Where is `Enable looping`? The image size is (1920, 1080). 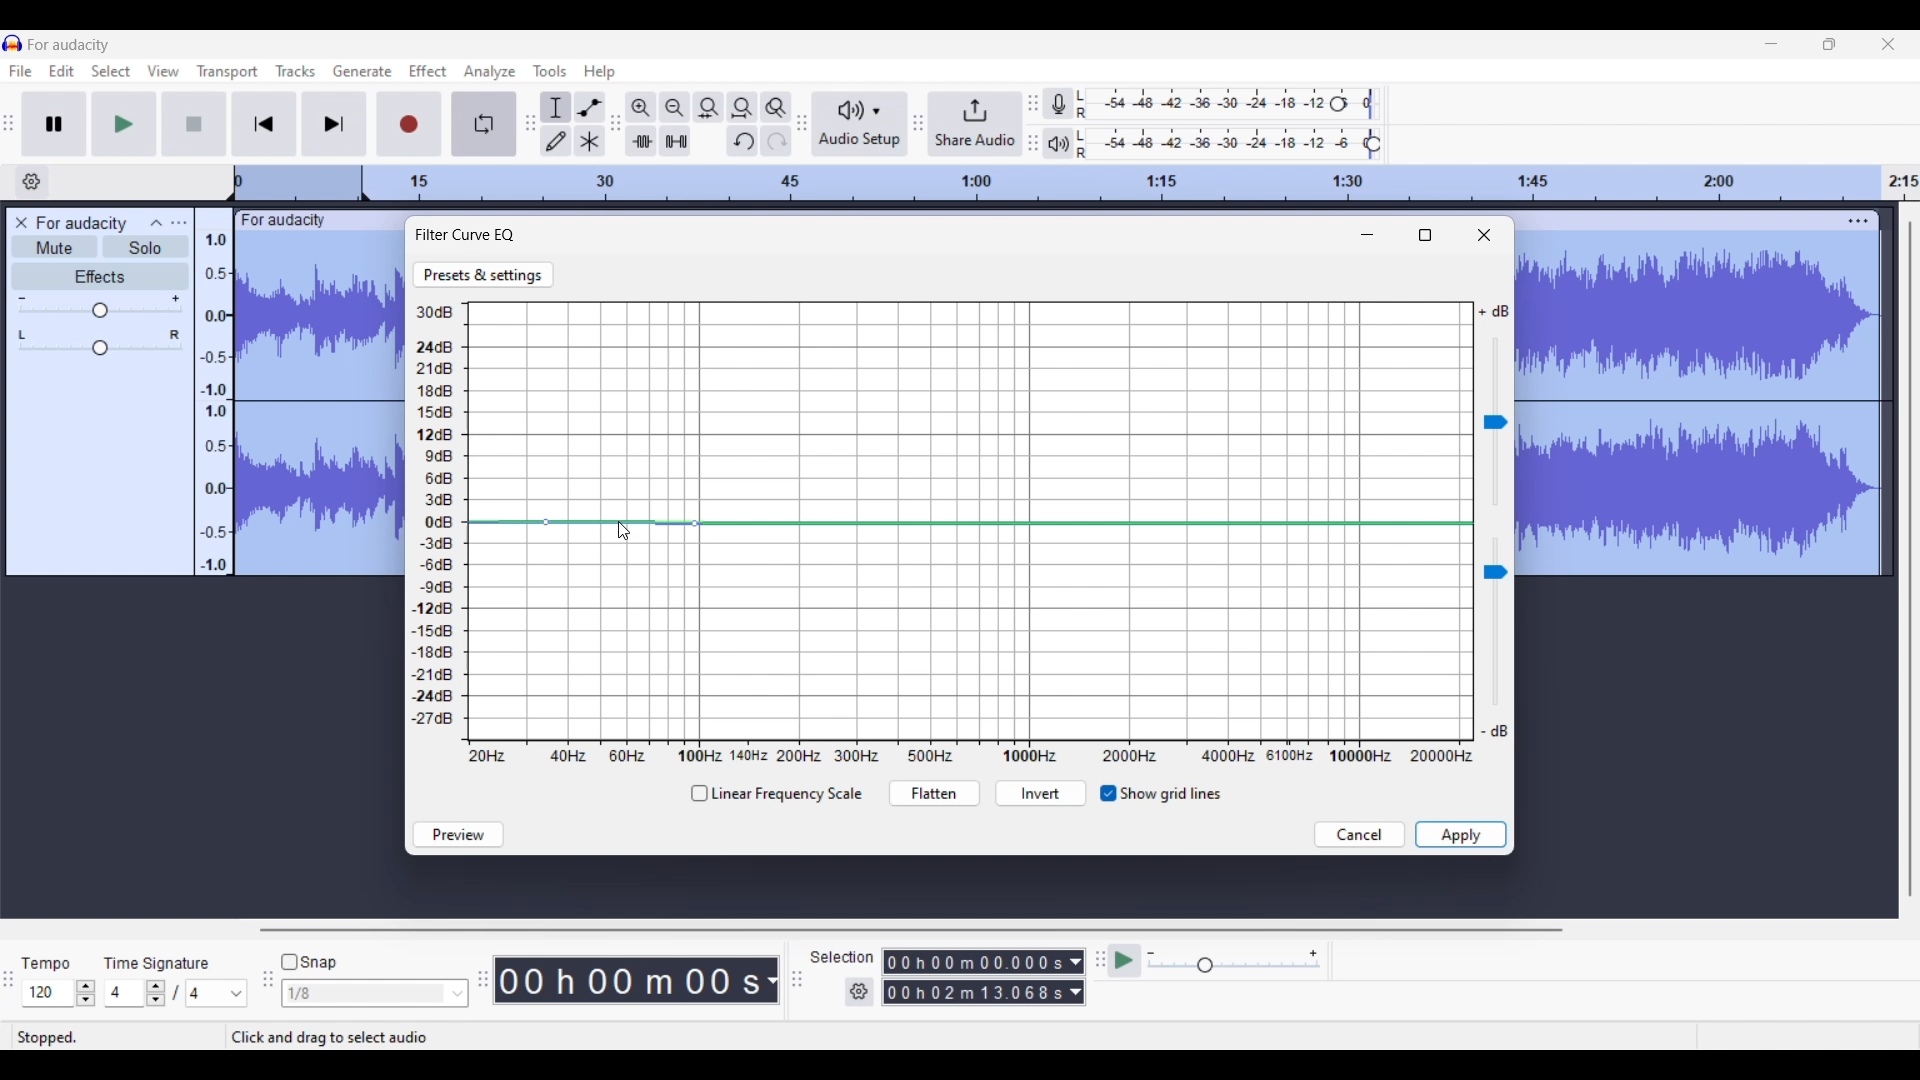
Enable looping is located at coordinates (484, 124).